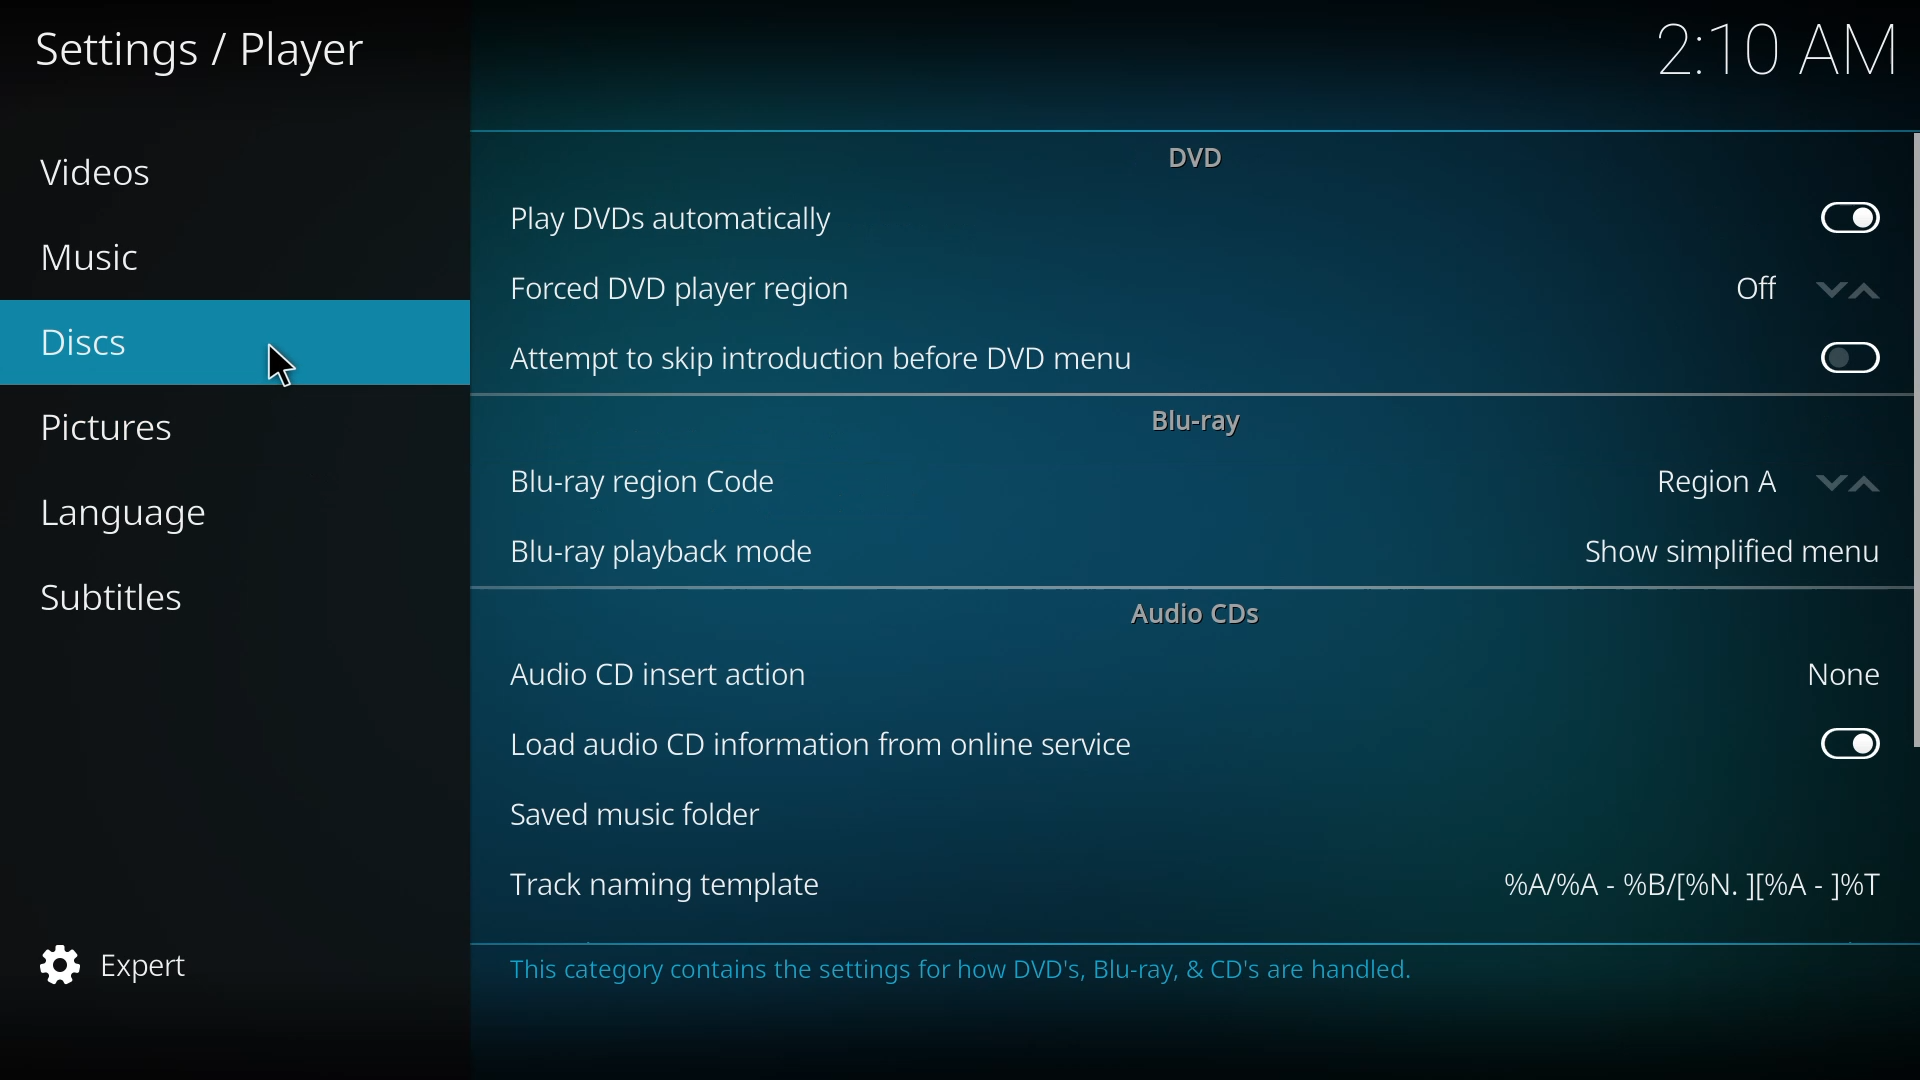 The width and height of the screenshot is (1920, 1080). What do you see at coordinates (1200, 614) in the screenshot?
I see `audio cds` at bounding box center [1200, 614].